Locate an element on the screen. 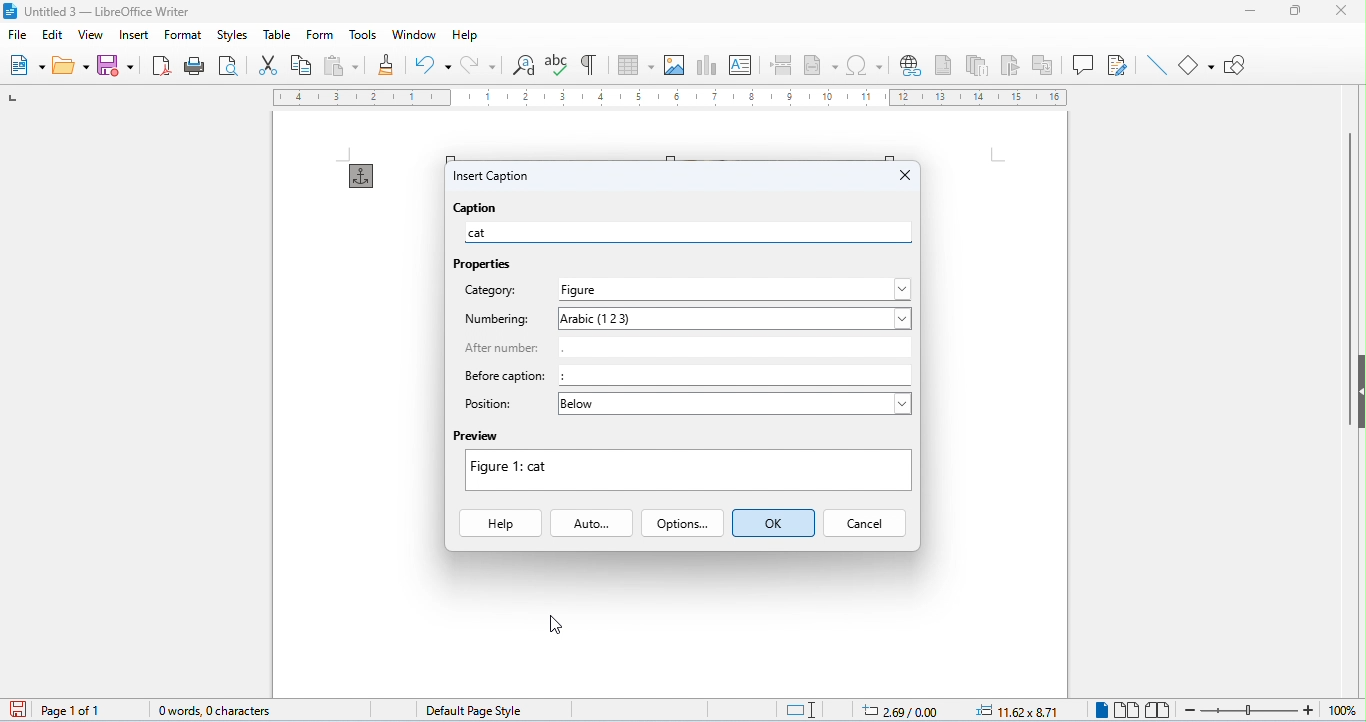 The image size is (1366, 722). undo is located at coordinates (432, 65).